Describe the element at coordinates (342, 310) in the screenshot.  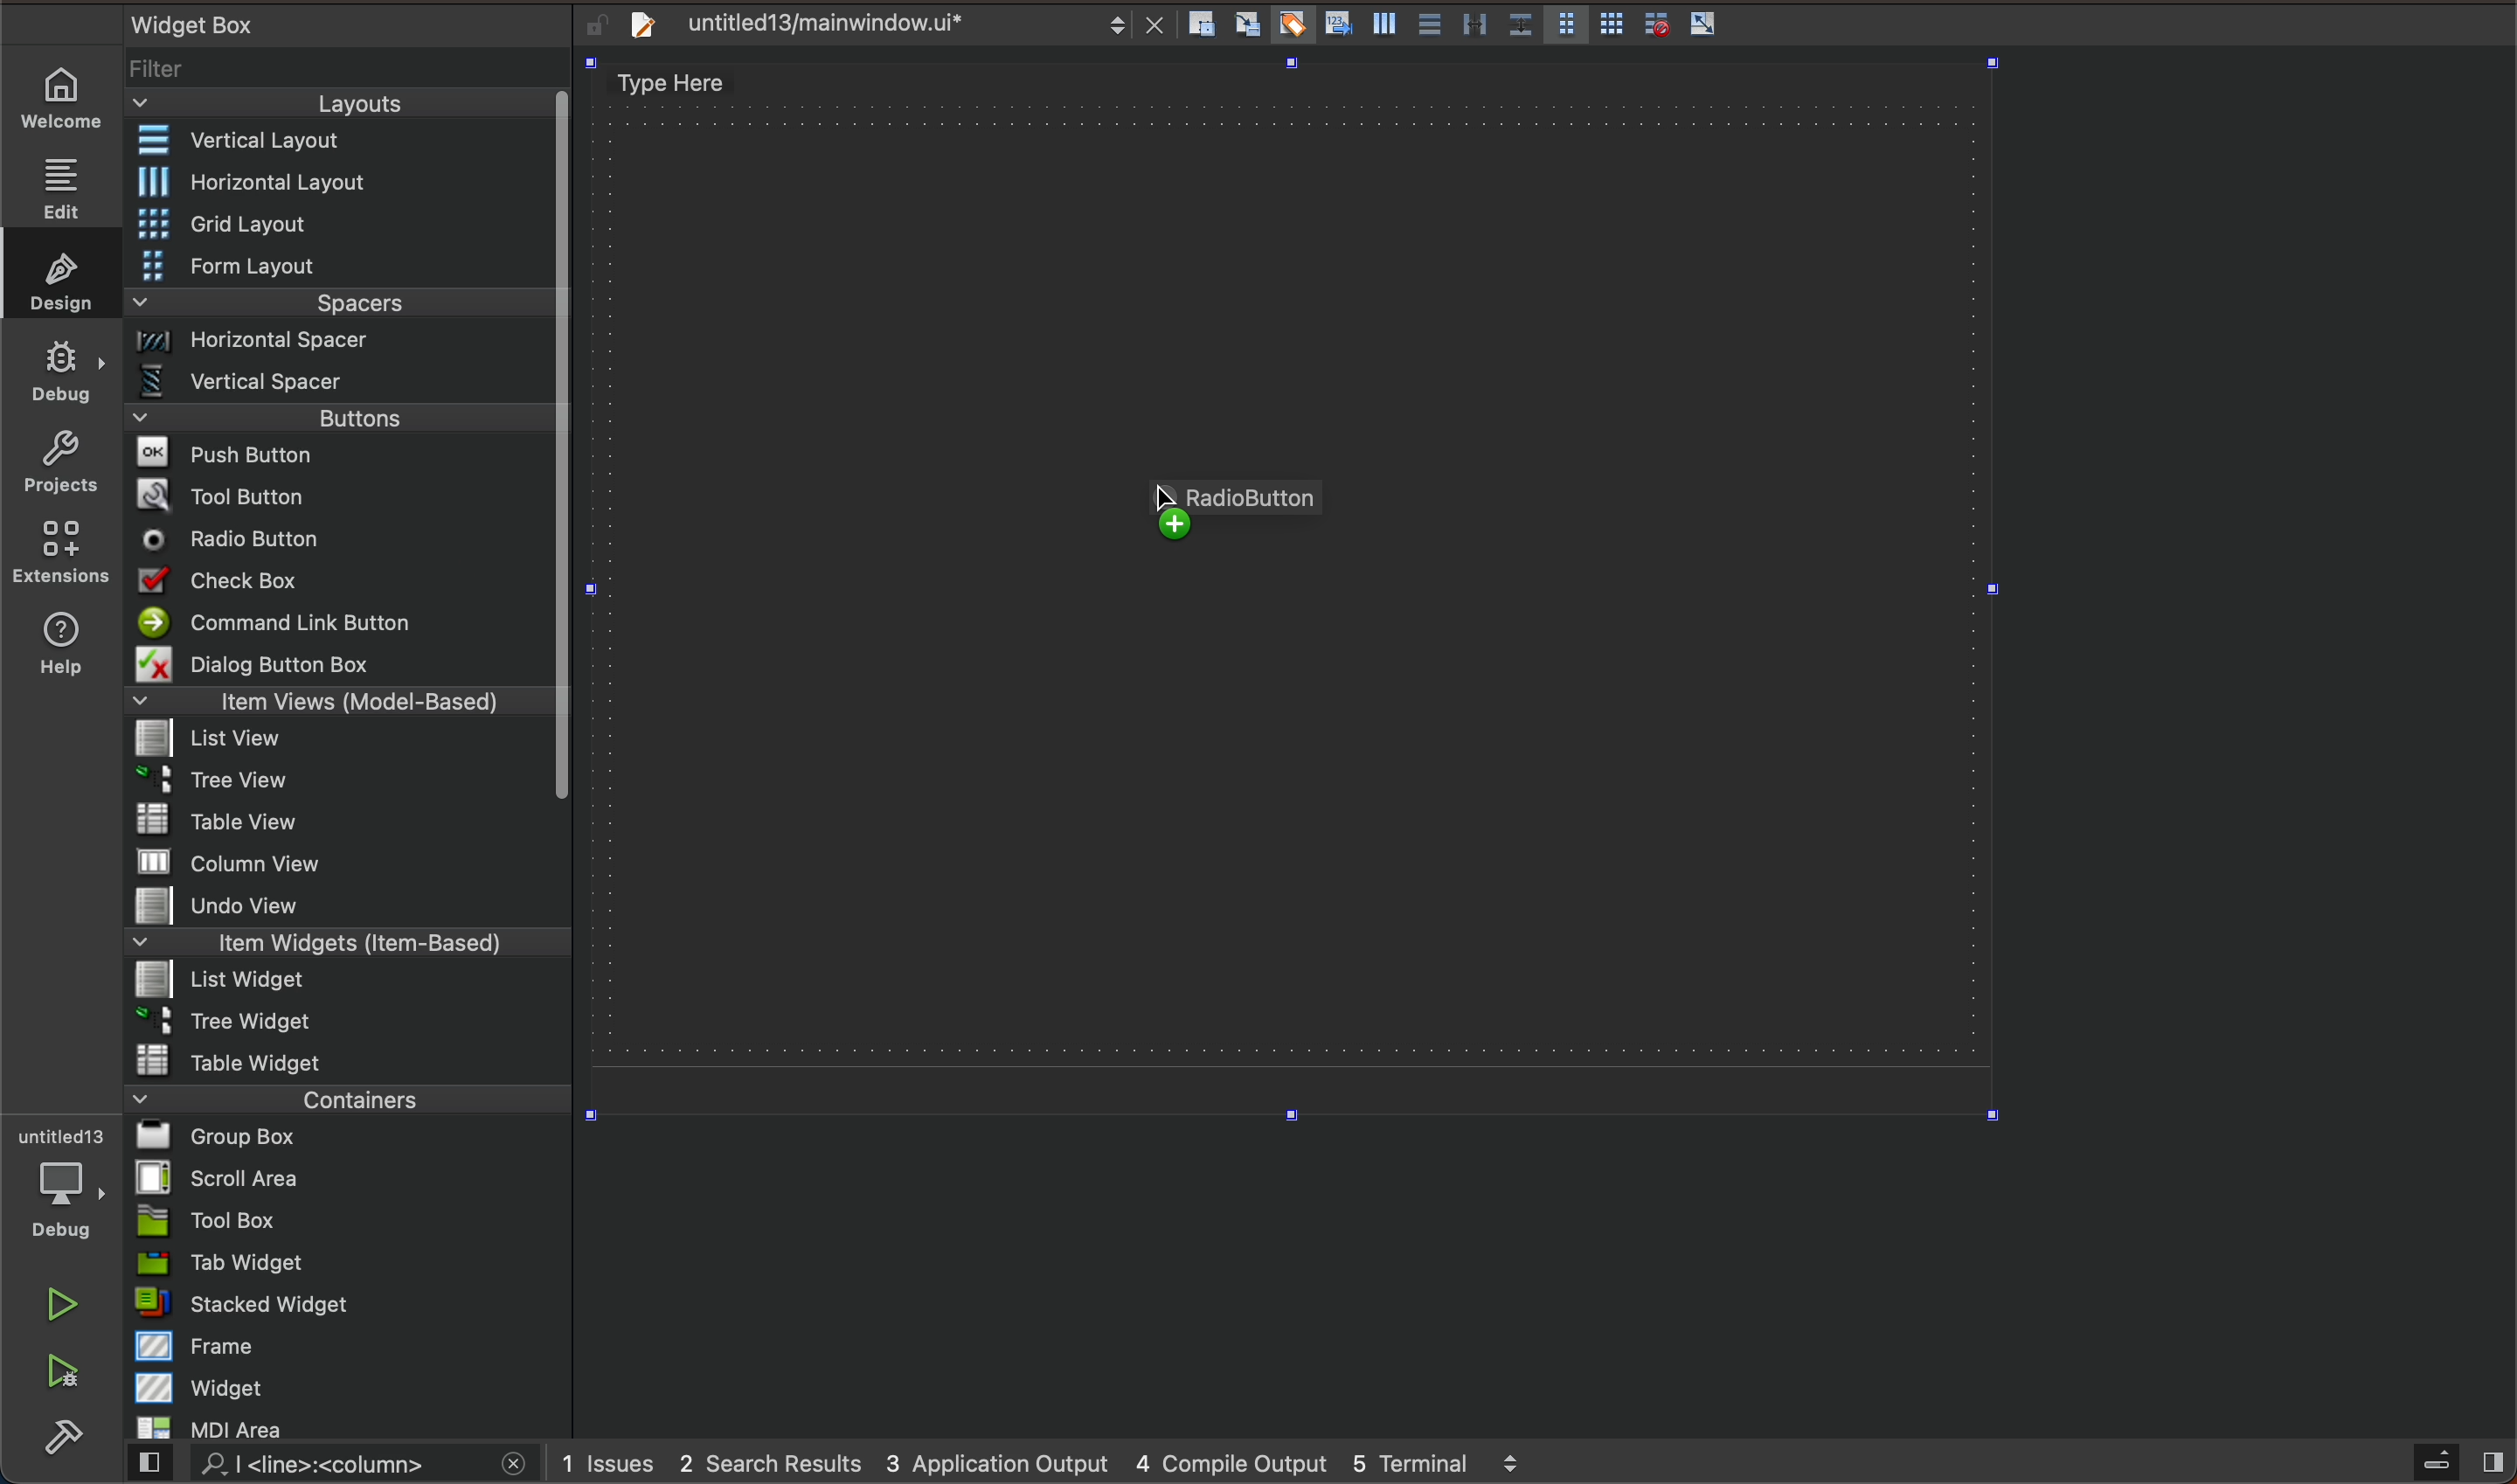
I see `spacers` at that location.